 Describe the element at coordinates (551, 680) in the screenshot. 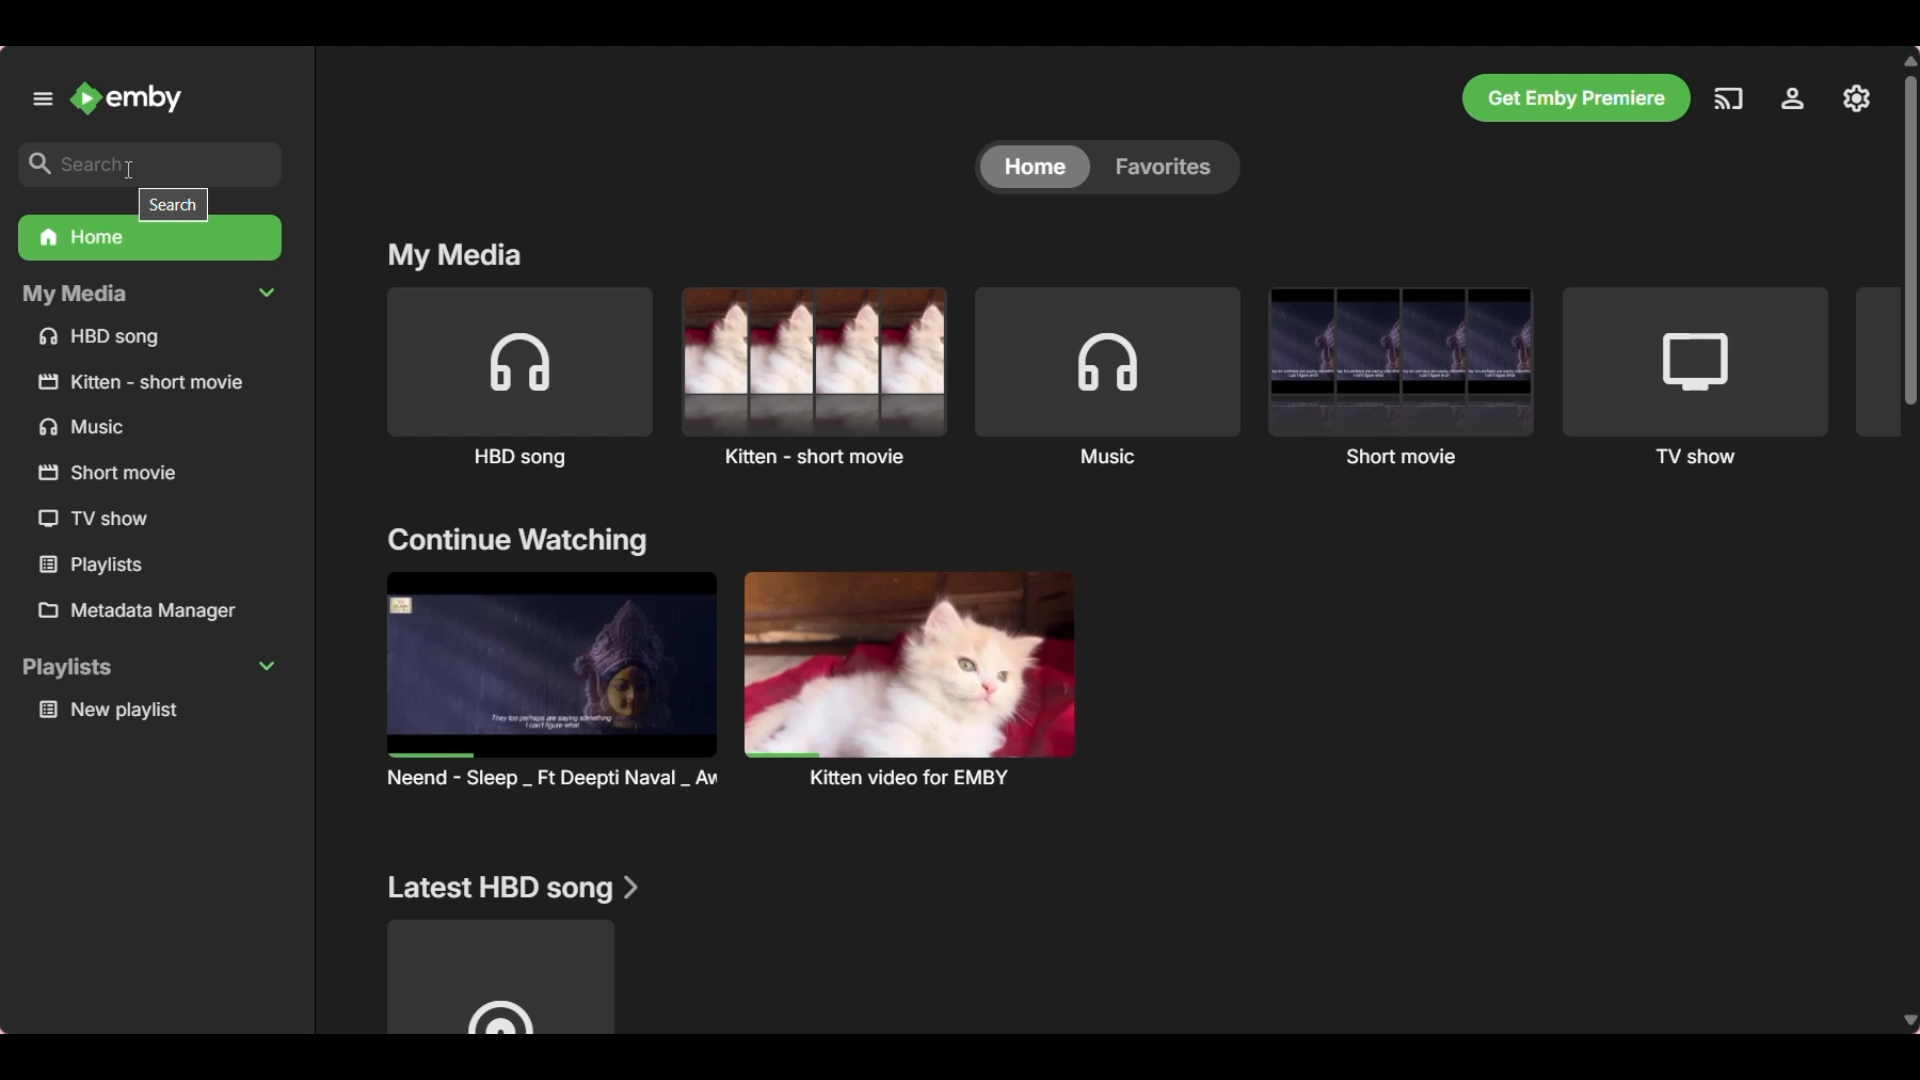

I see `Preview and title of media files under above mention section` at that location.